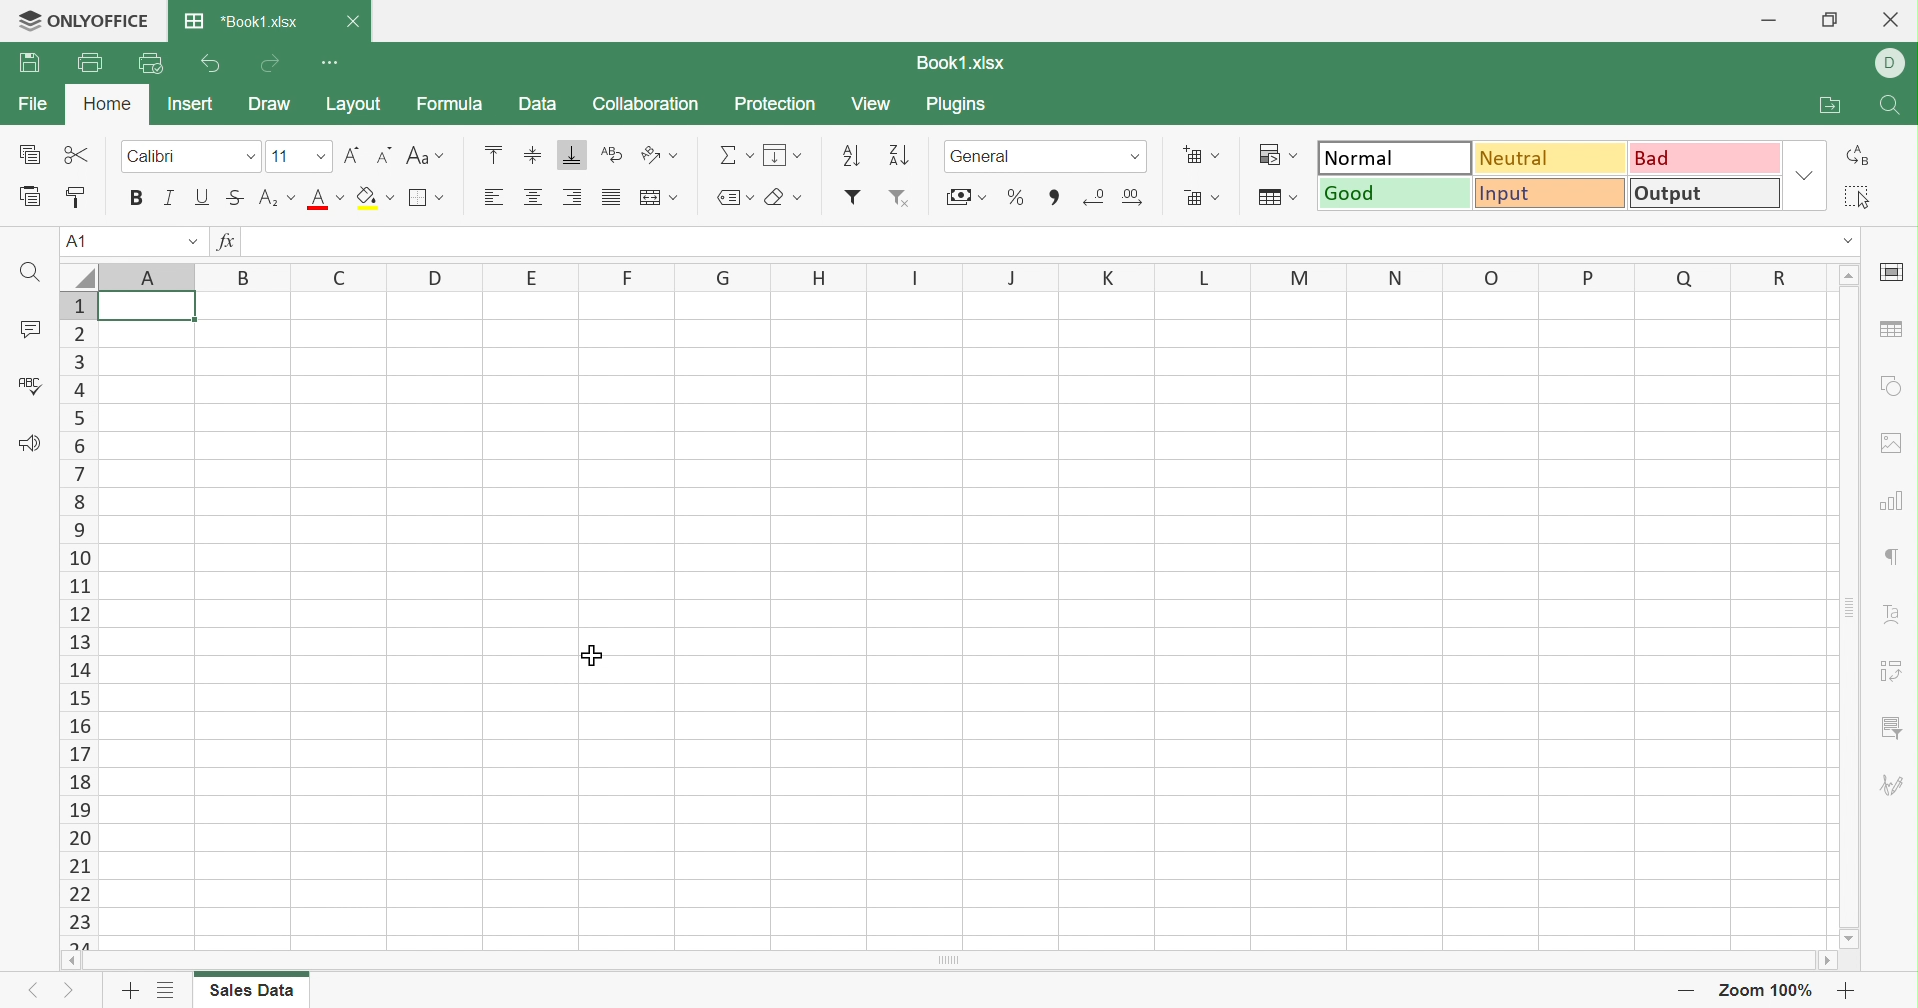 Image resolution: width=1918 pixels, height=1008 pixels. What do you see at coordinates (737, 196) in the screenshot?
I see `Named ranges` at bounding box center [737, 196].